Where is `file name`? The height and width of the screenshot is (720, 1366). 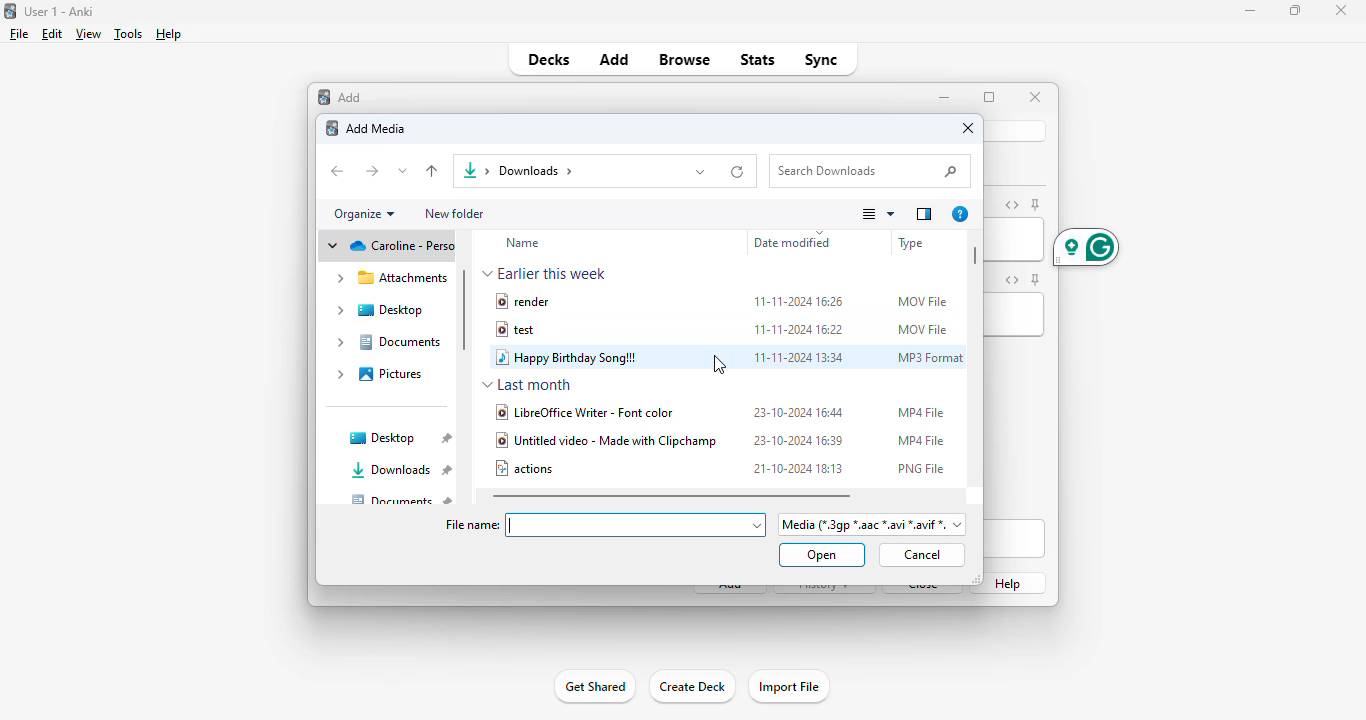
file name is located at coordinates (468, 526).